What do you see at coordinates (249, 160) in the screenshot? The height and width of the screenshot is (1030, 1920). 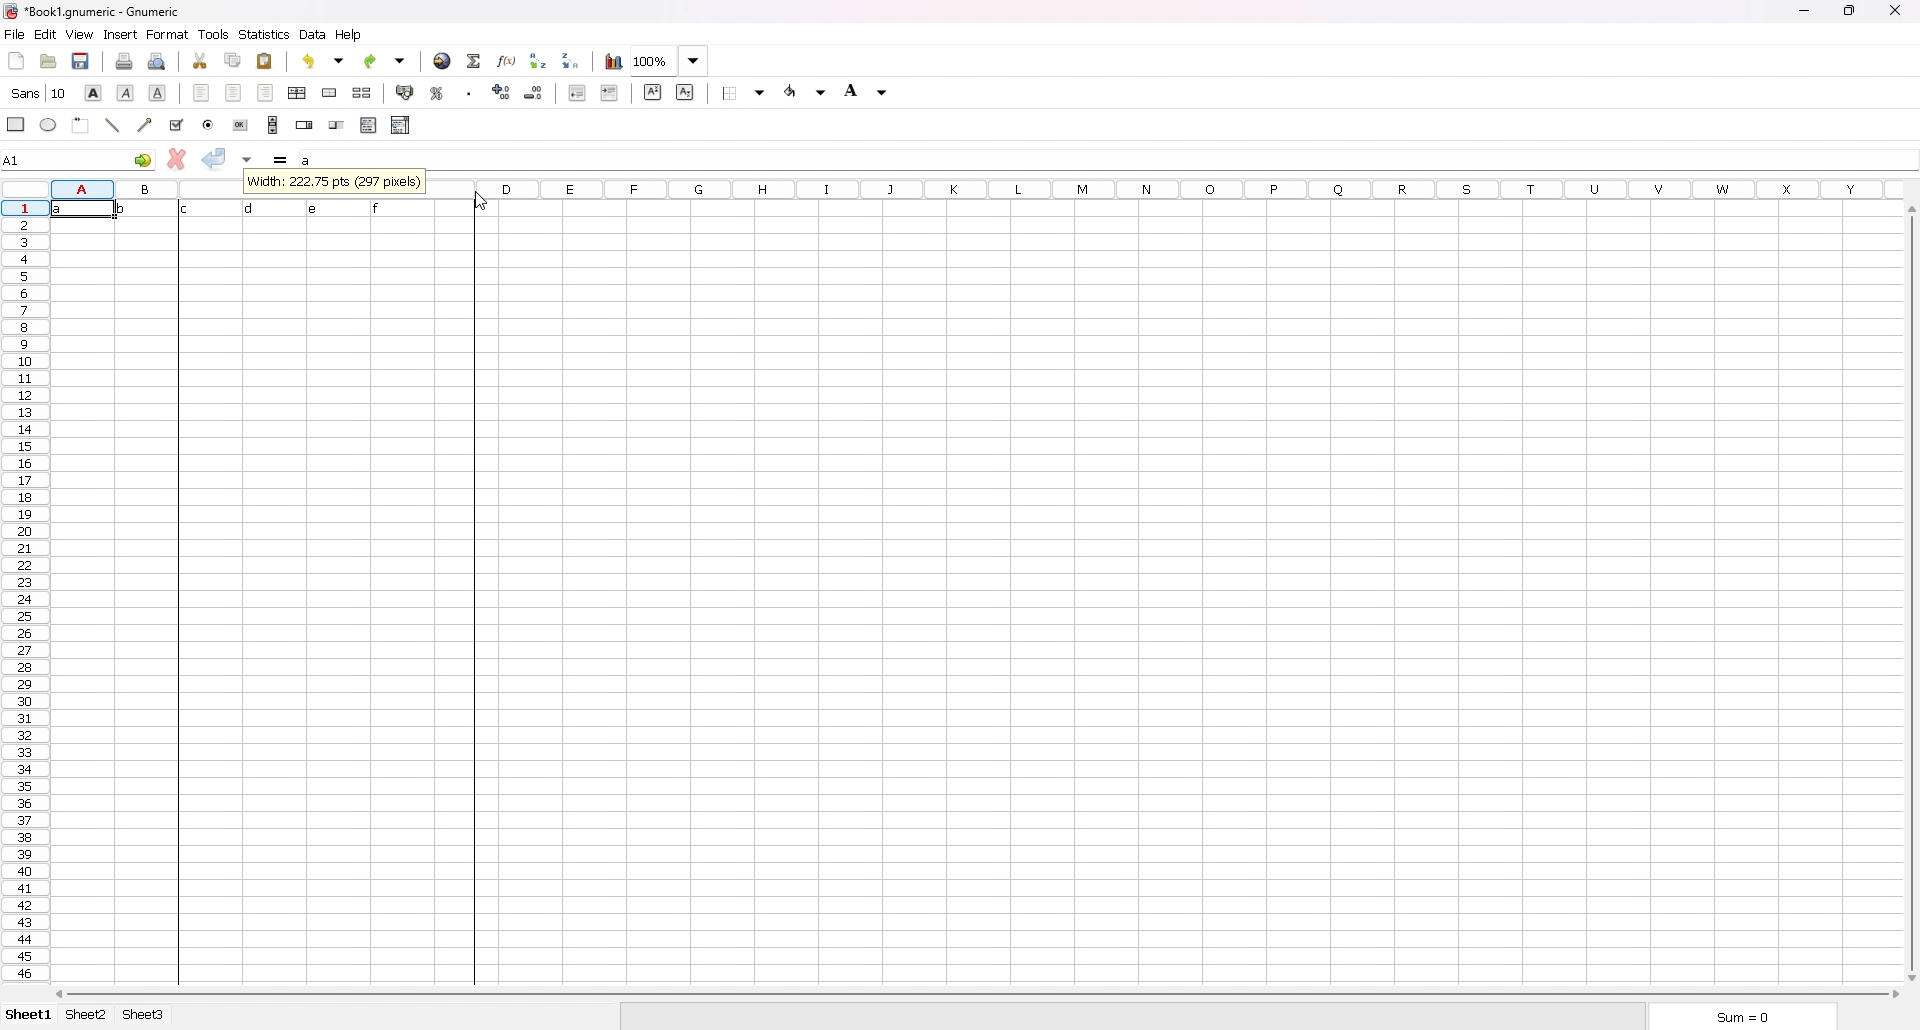 I see `accept changes in all cells` at bounding box center [249, 160].